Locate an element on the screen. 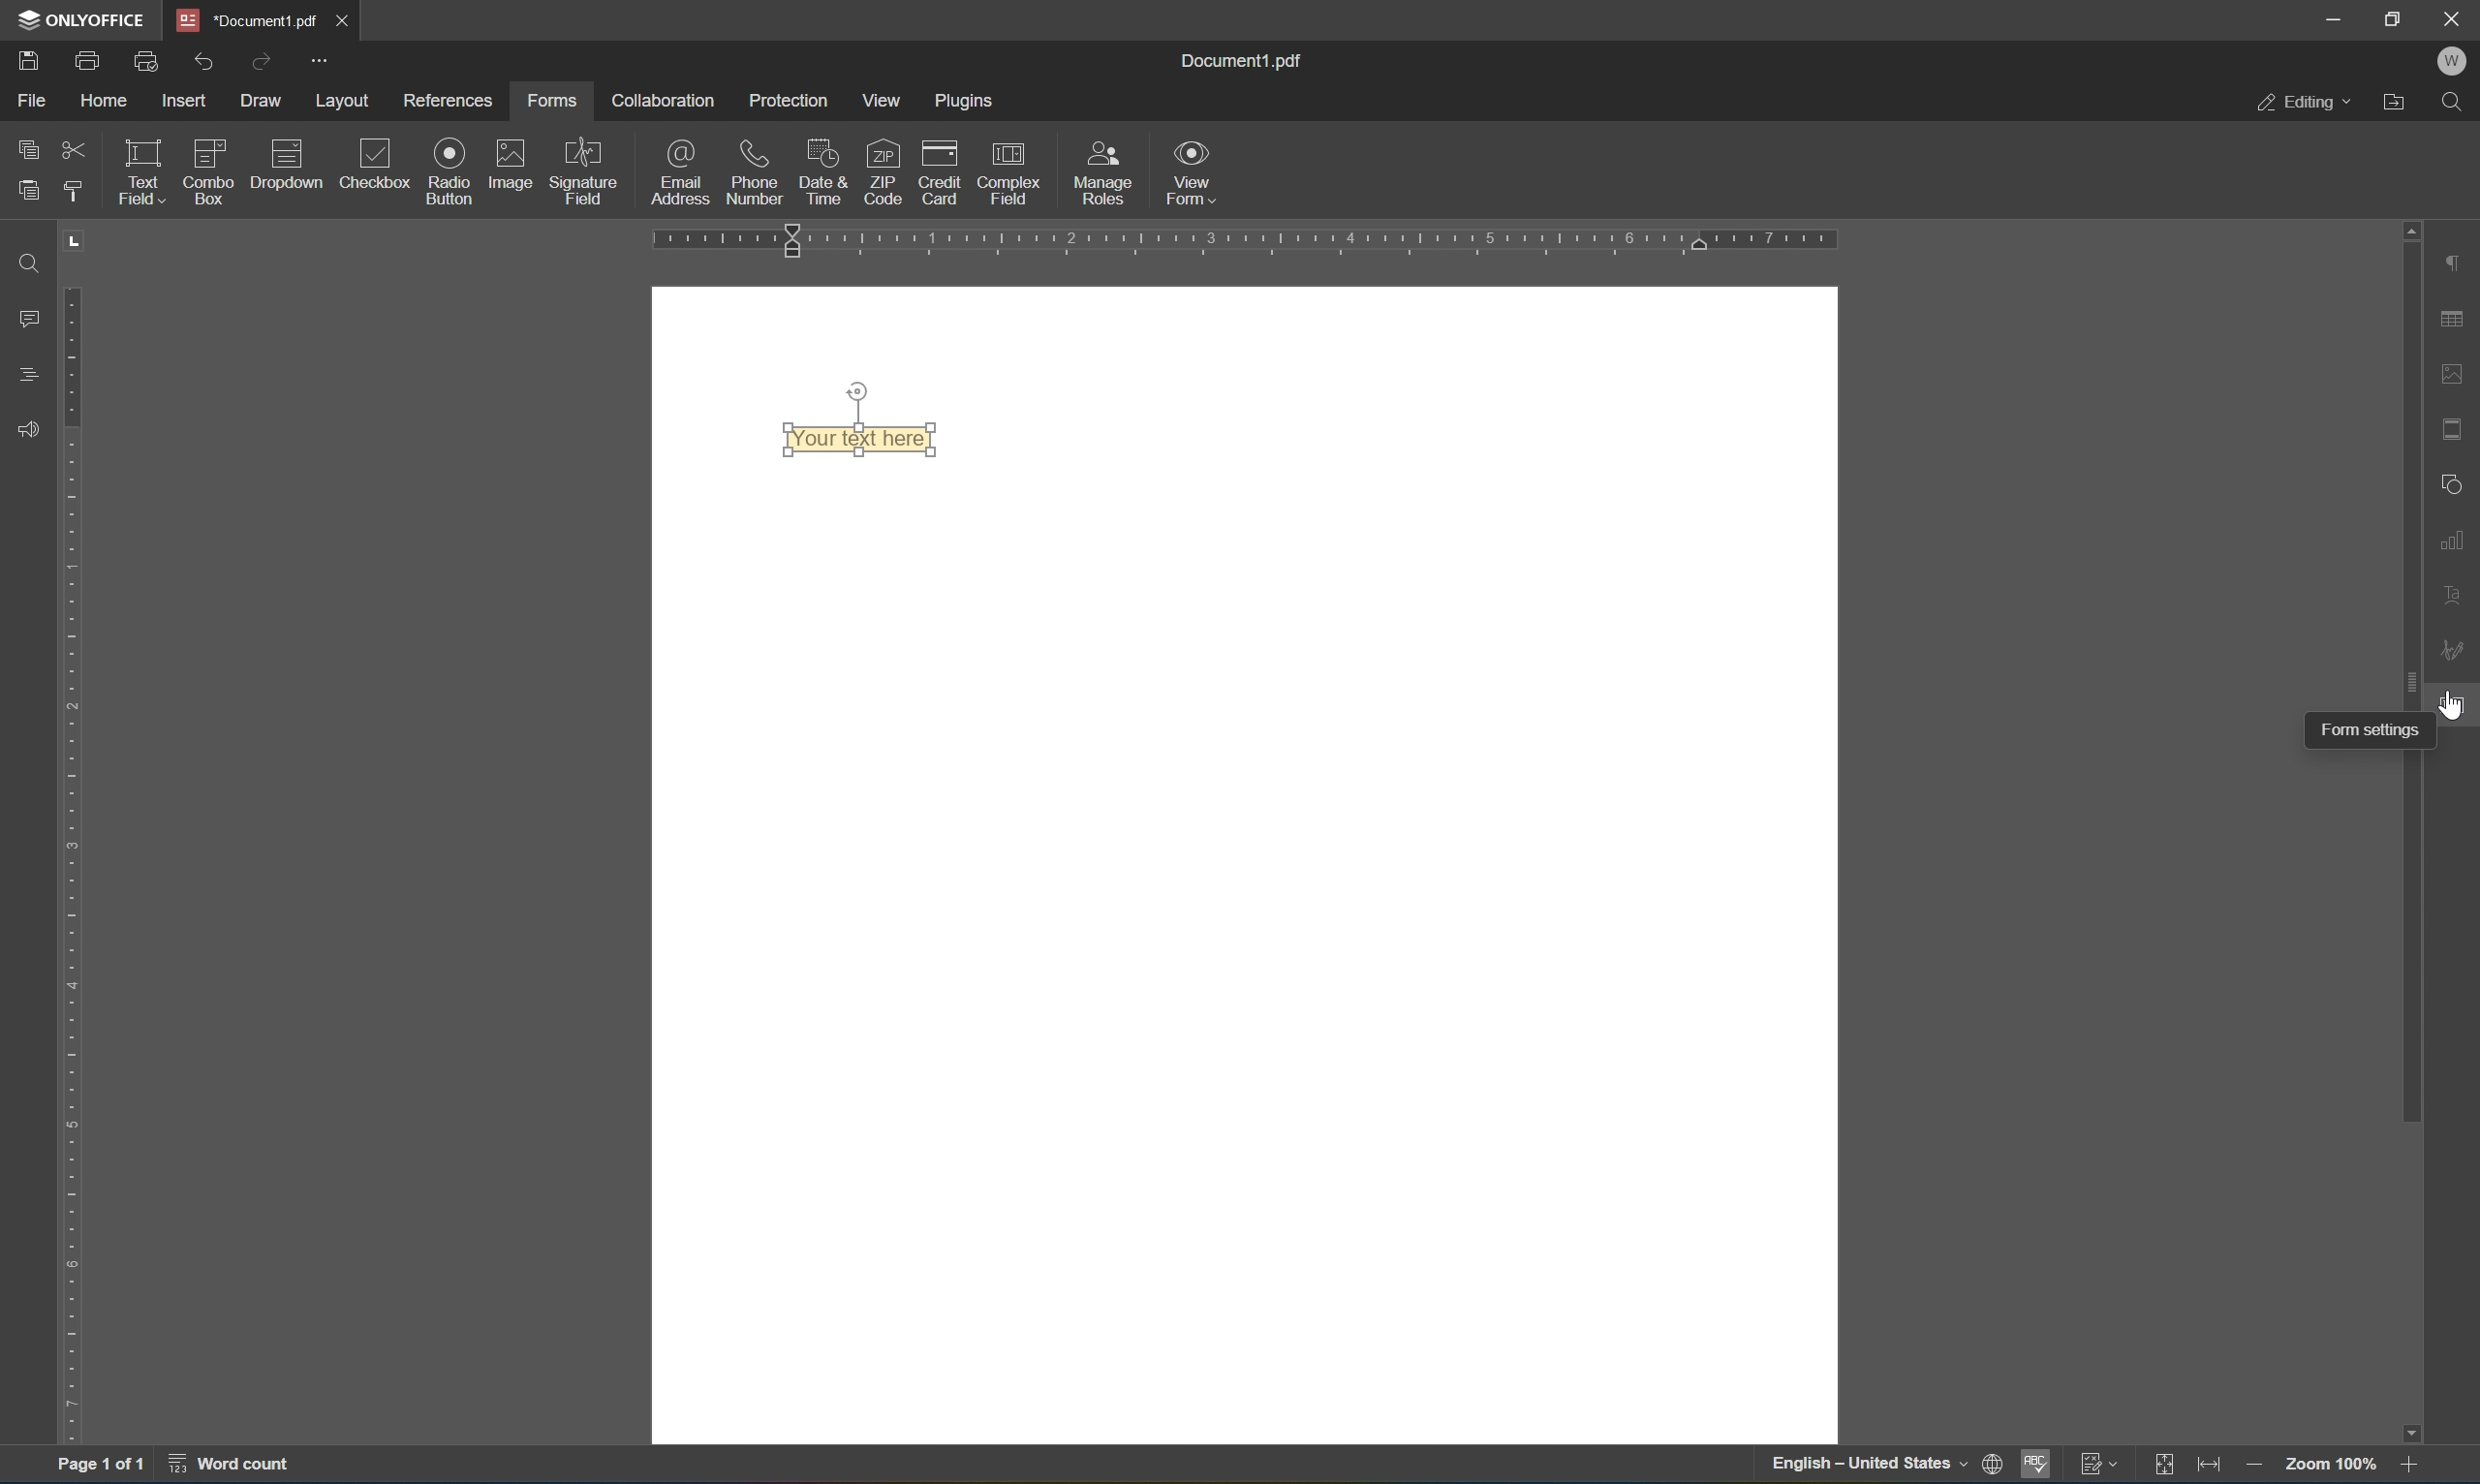  rotate is located at coordinates (857, 391).